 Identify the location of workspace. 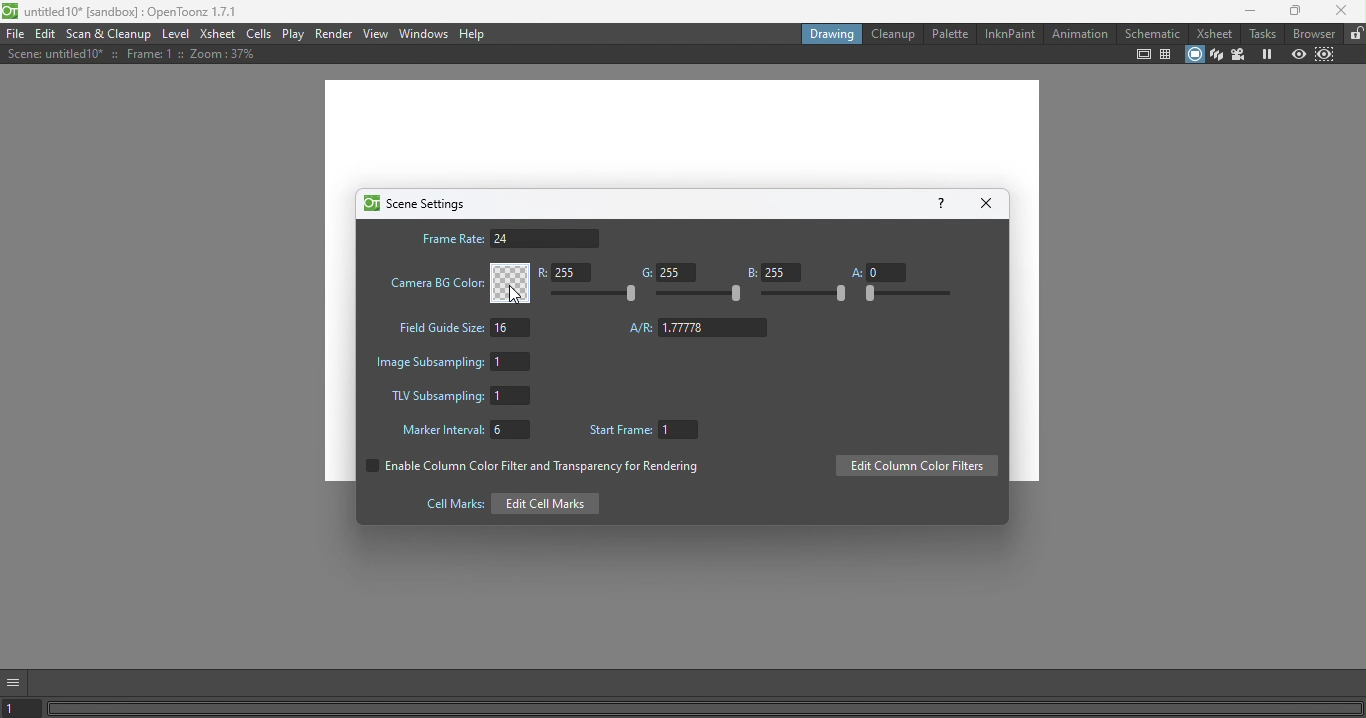
(685, 133).